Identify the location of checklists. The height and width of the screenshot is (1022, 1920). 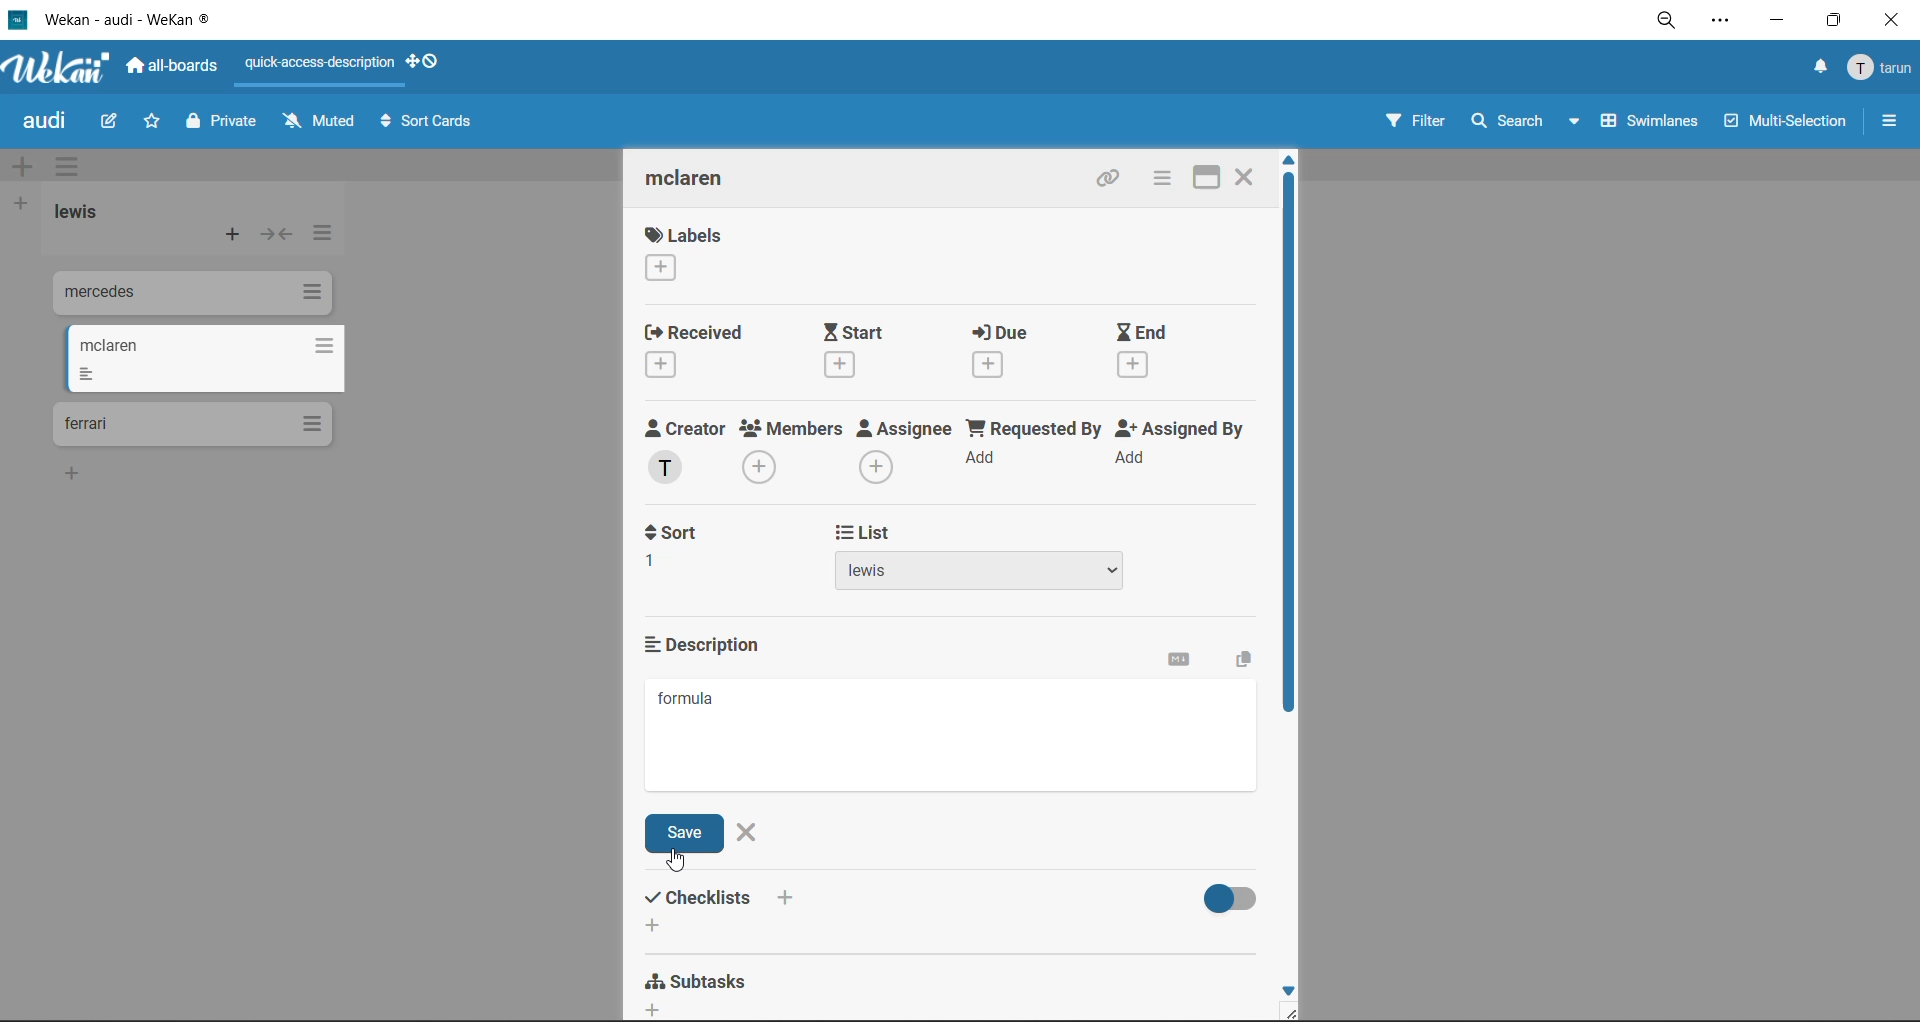
(725, 910).